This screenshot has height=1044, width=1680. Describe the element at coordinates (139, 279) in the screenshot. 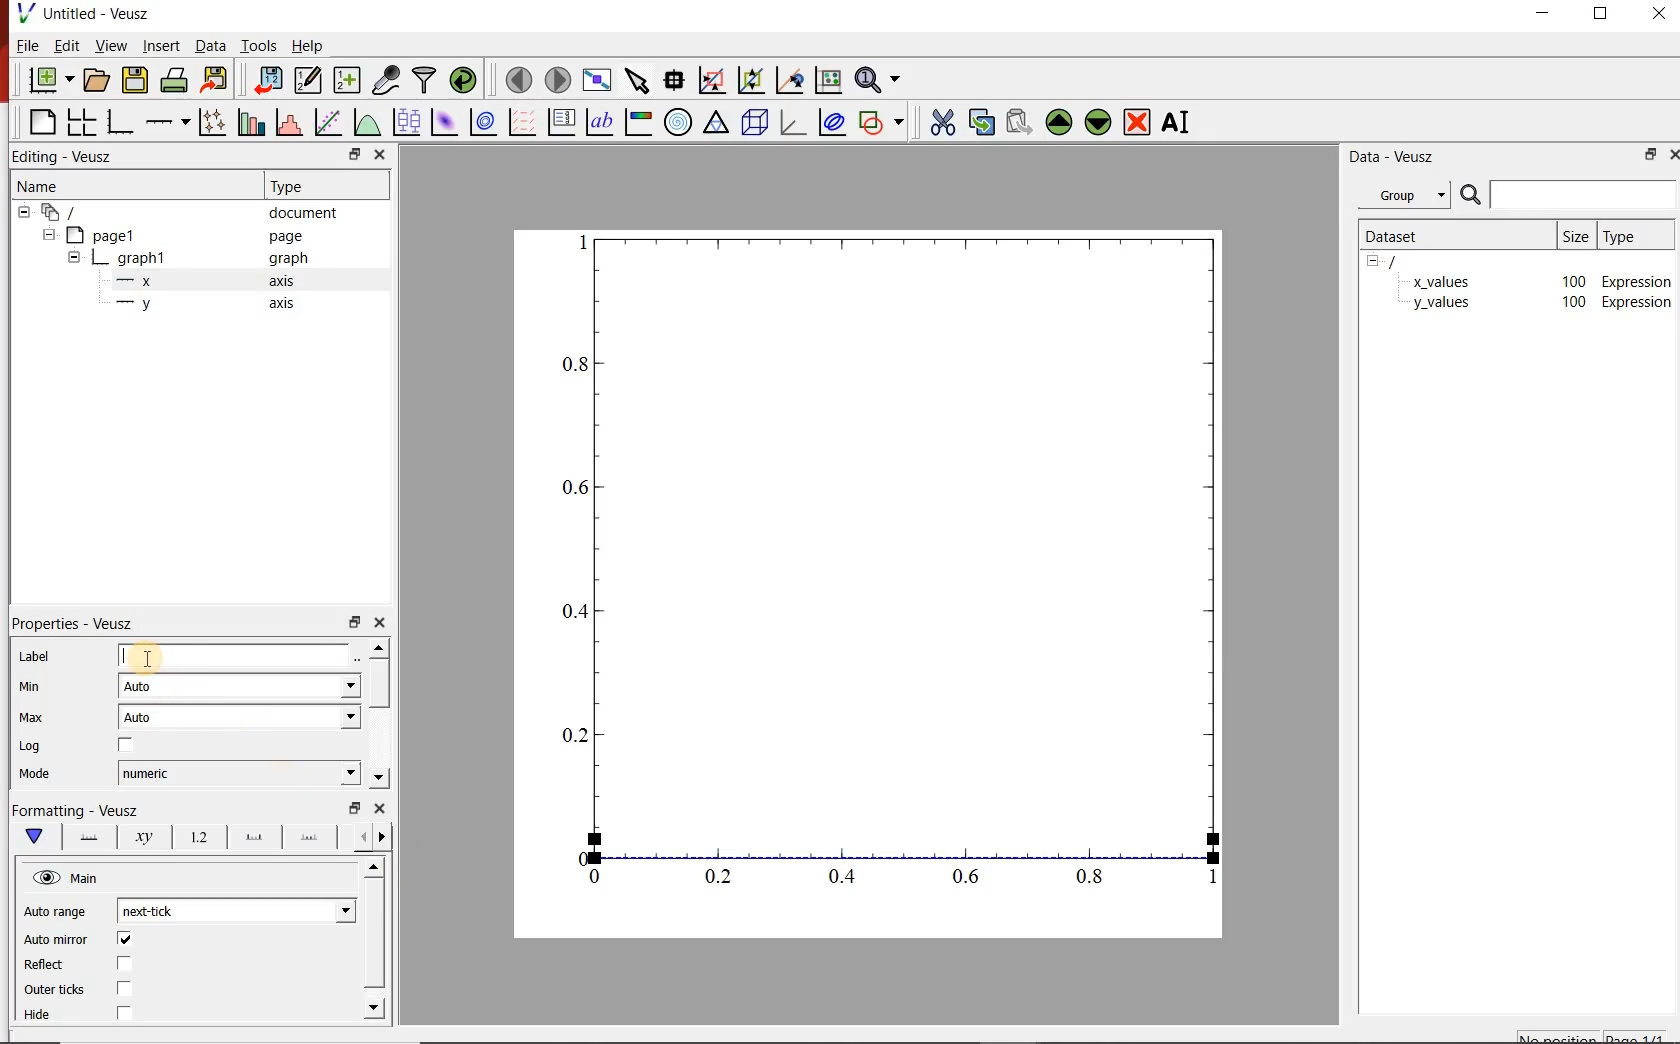

I see `—x` at that location.